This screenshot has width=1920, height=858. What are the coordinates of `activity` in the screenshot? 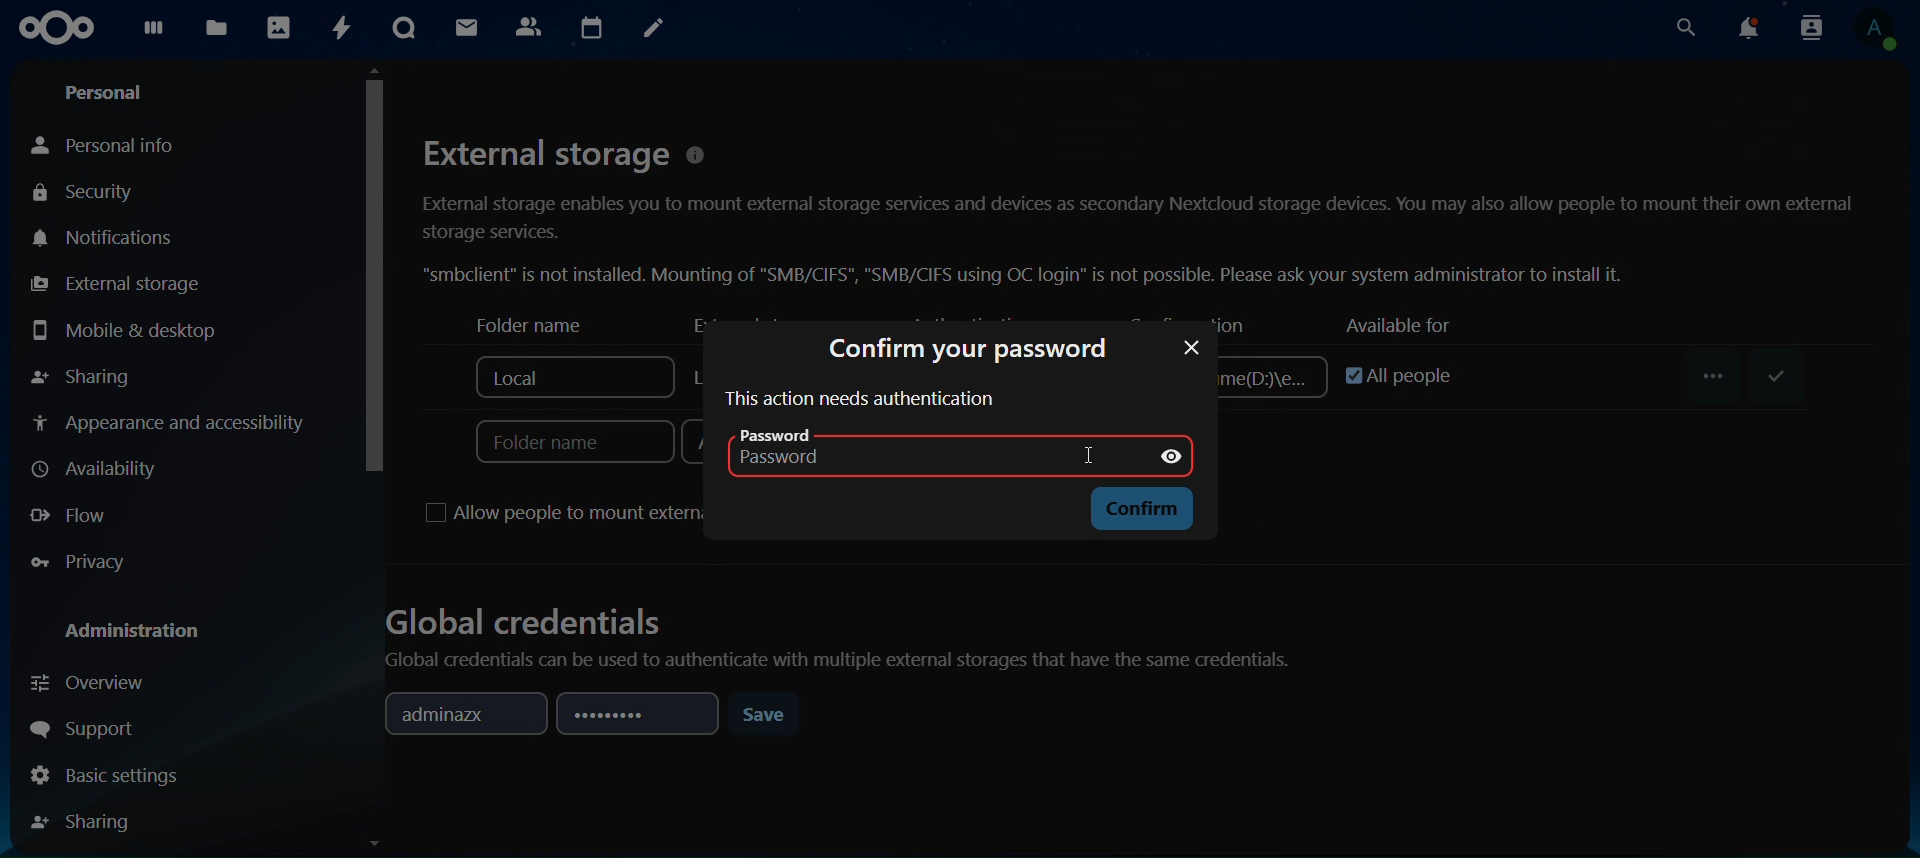 It's located at (337, 29).